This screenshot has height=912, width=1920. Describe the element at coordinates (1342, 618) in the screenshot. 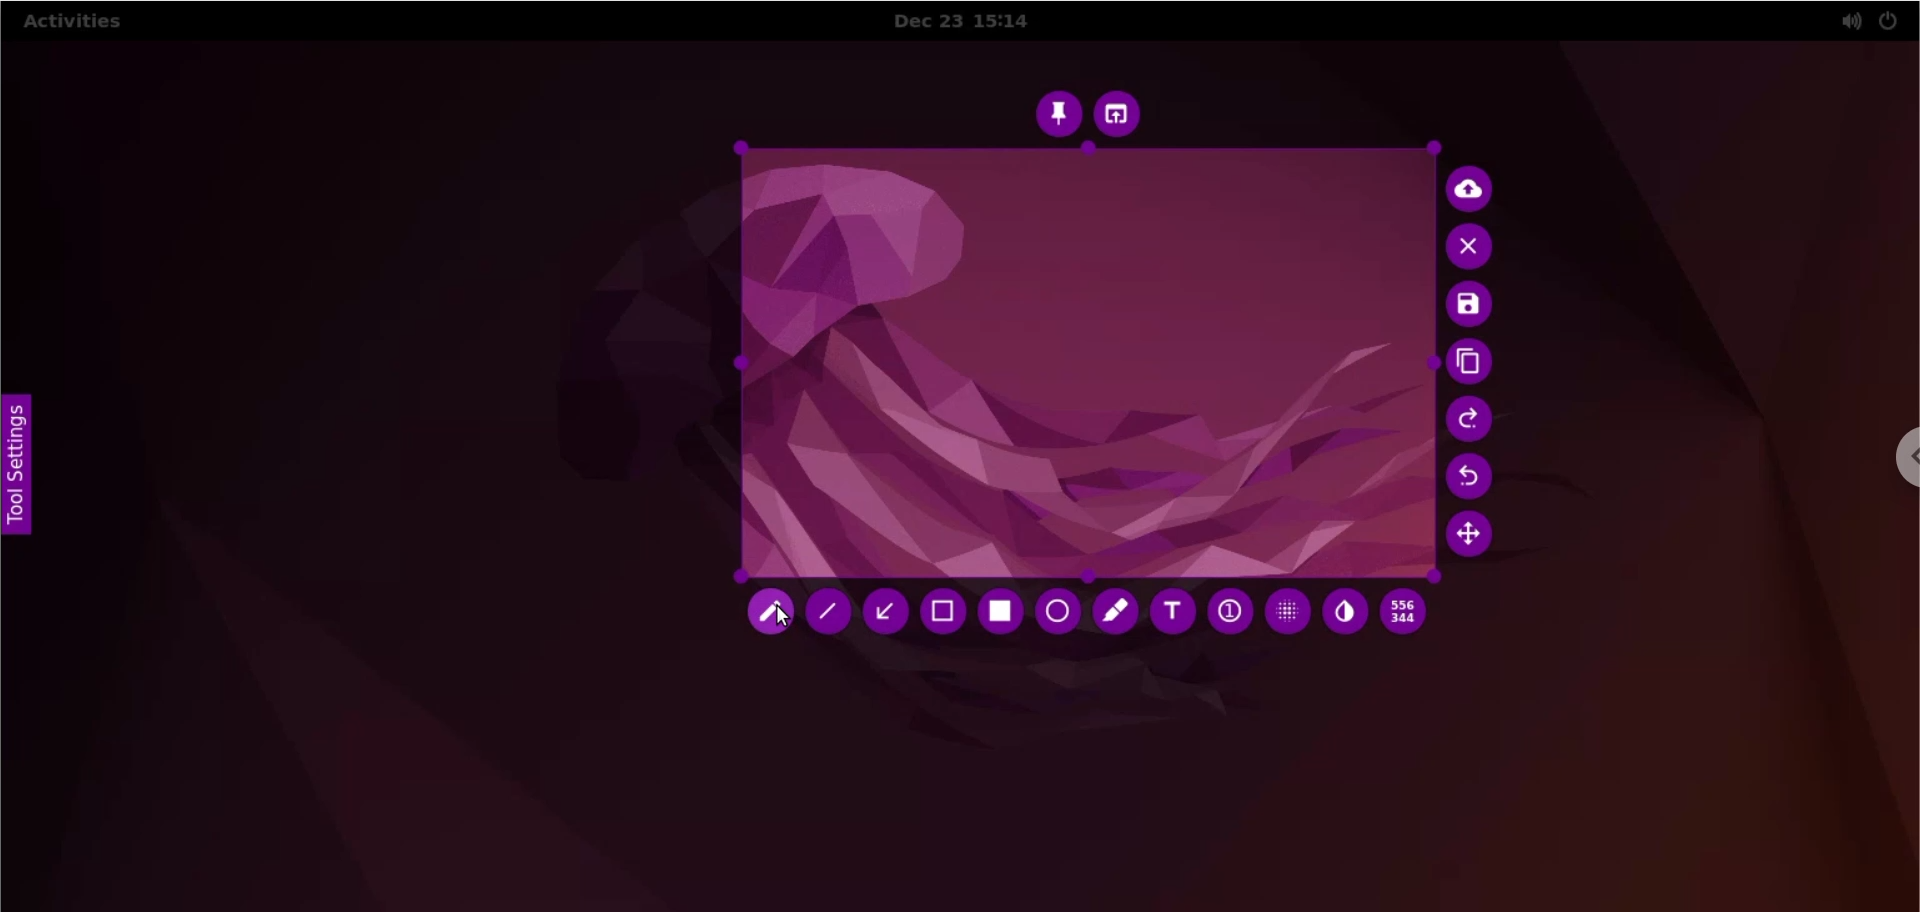

I see `inverter tool` at that location.